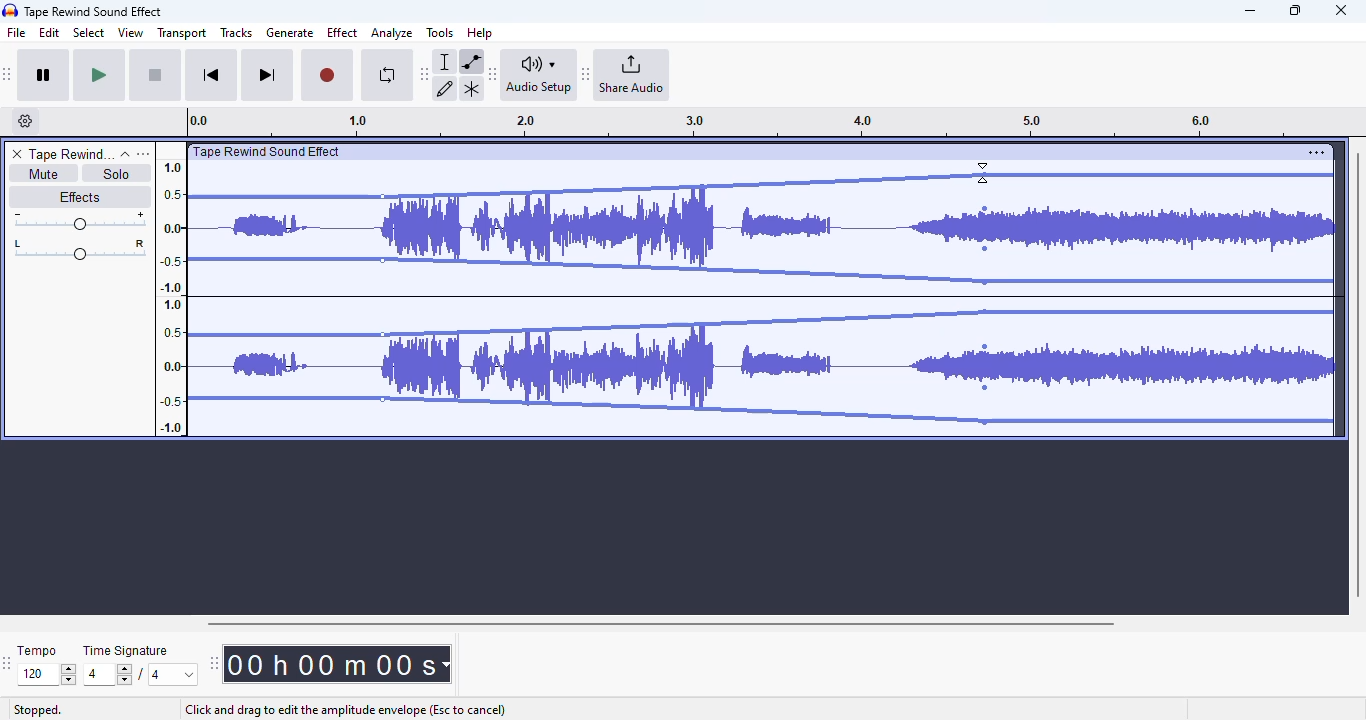  I want to click on help, so click(480, 32).